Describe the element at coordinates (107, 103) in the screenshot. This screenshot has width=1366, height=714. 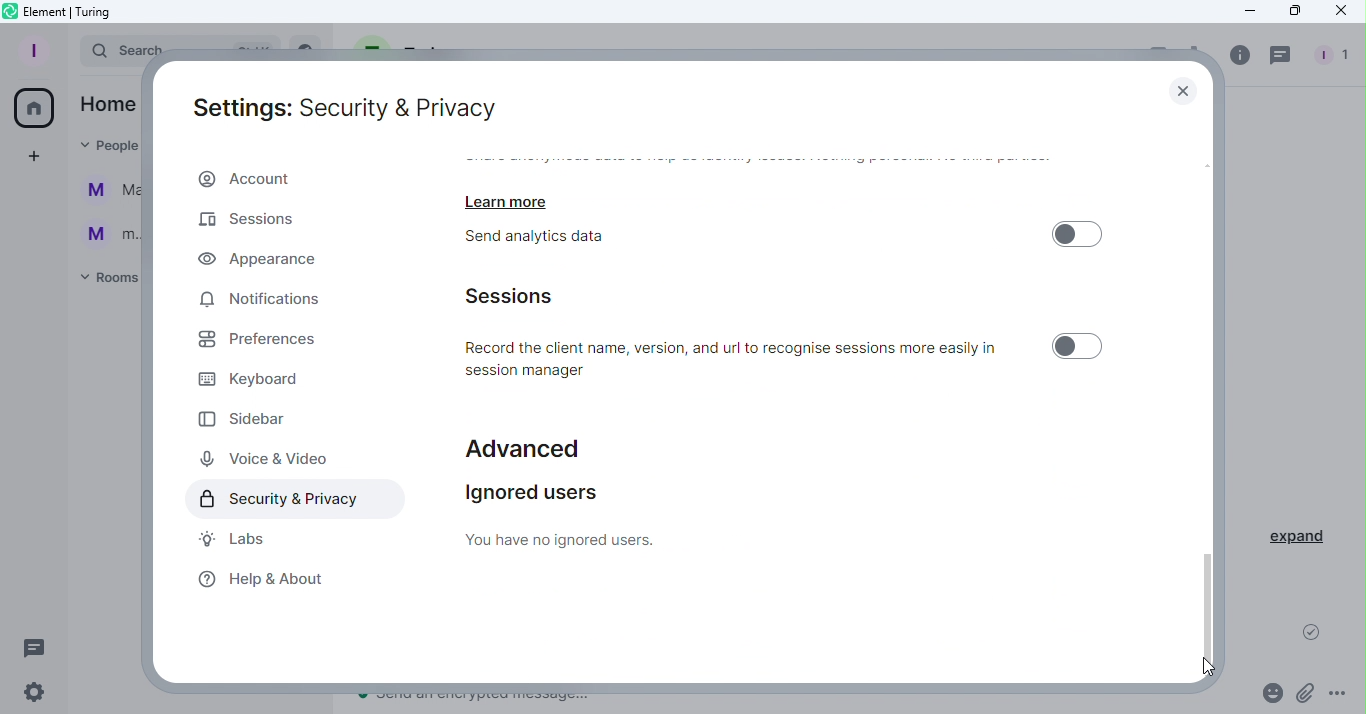
I see `Home` at that location.